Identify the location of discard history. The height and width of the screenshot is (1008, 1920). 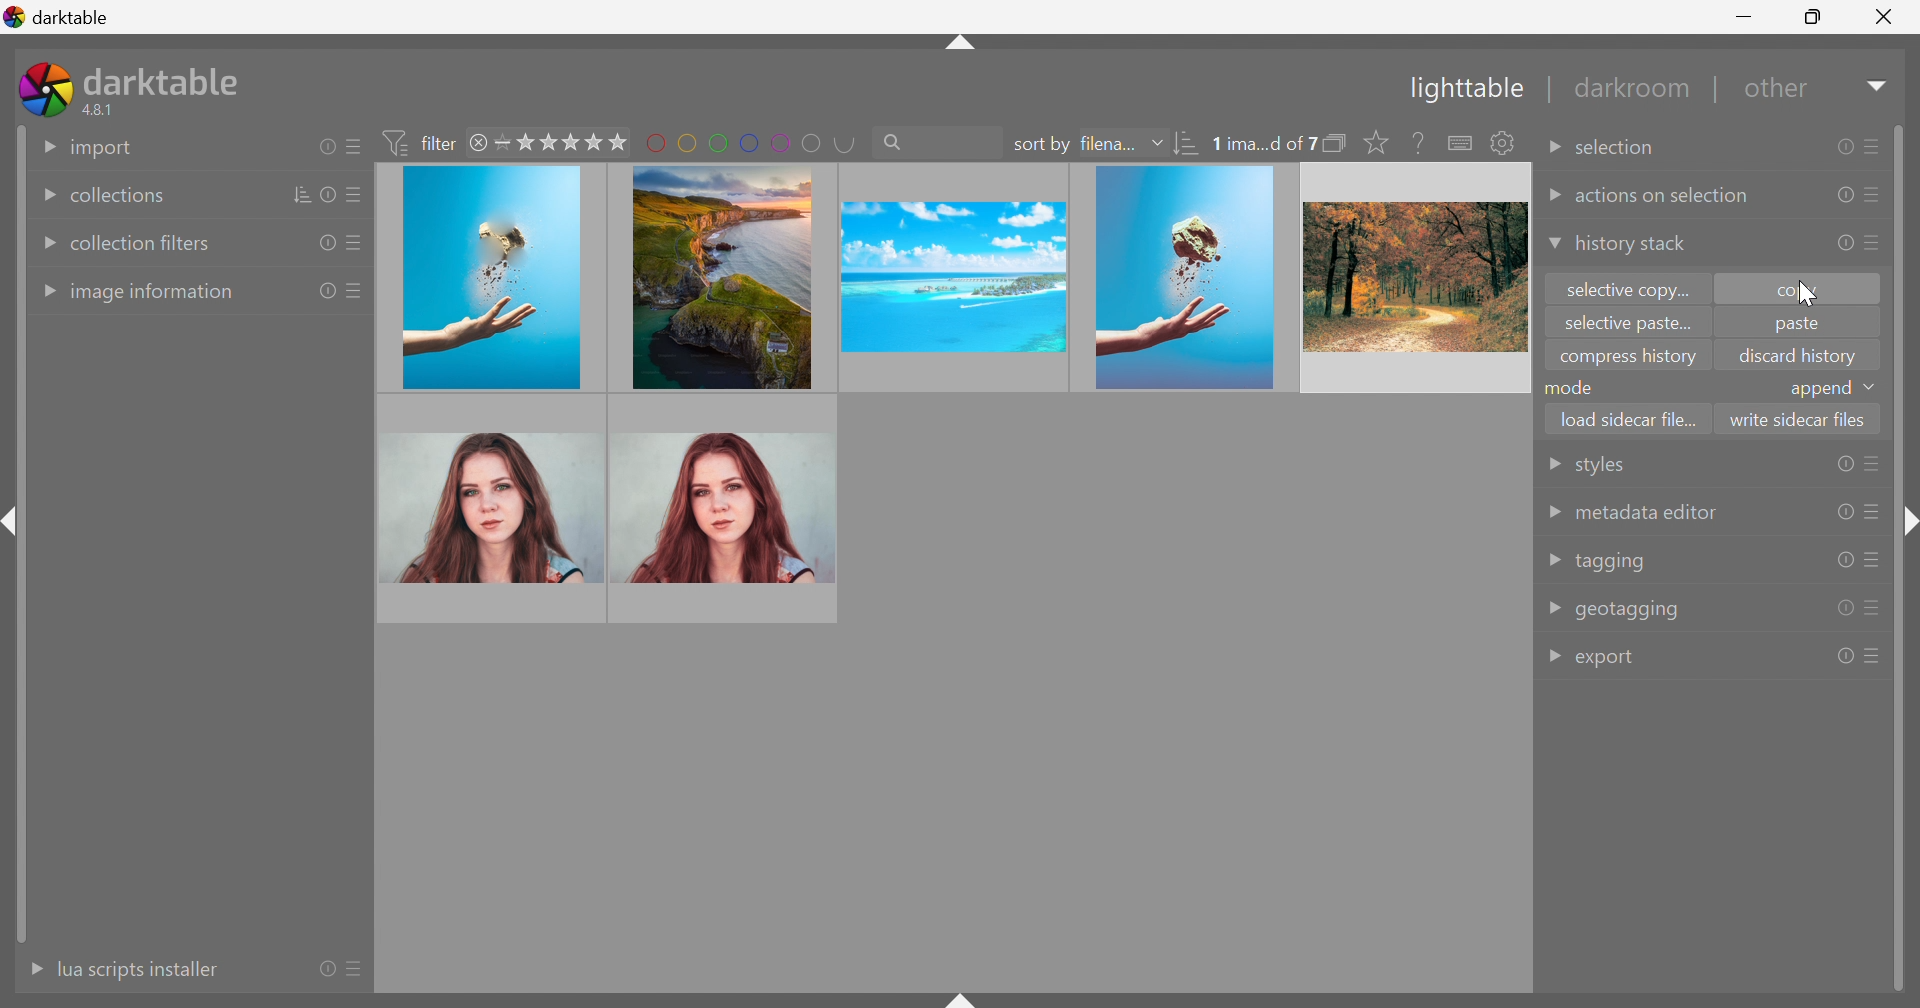
(1798, 356).